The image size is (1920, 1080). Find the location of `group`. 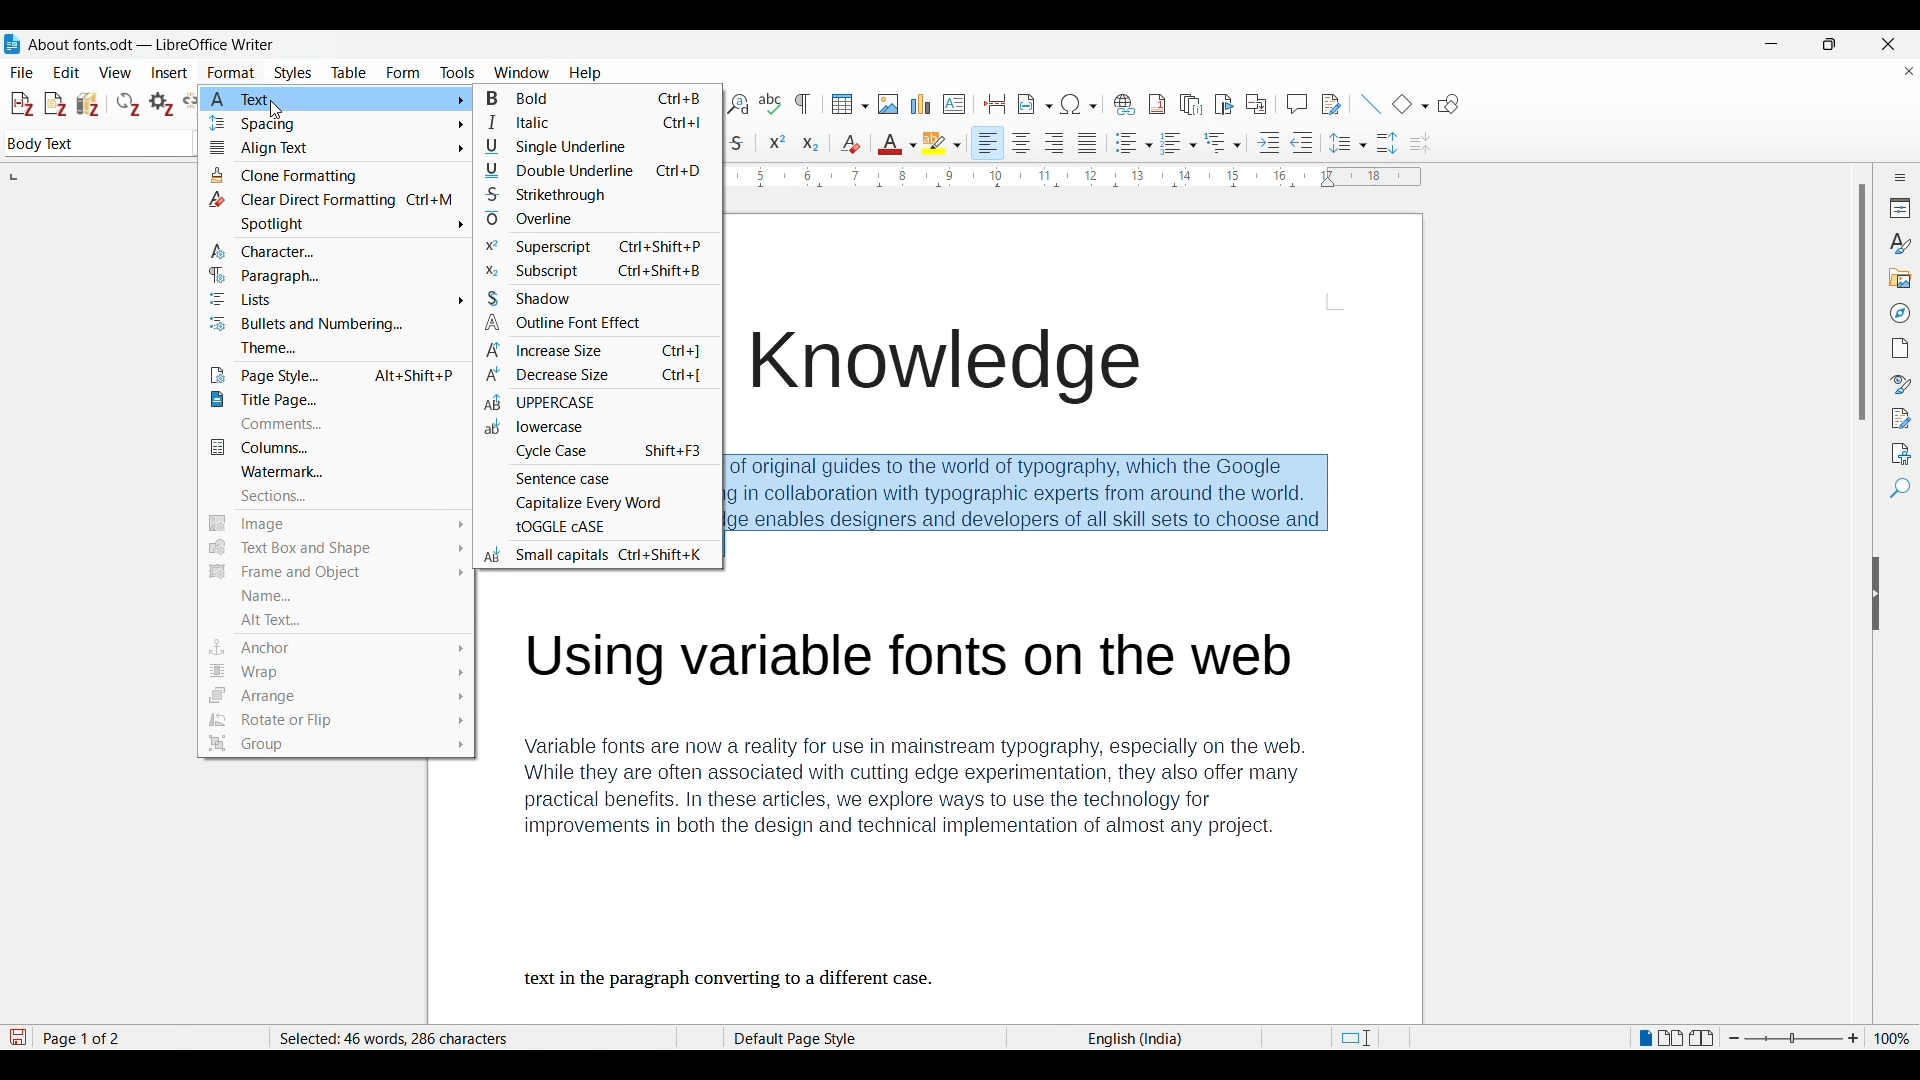

group is located at coordinates (334, 745).